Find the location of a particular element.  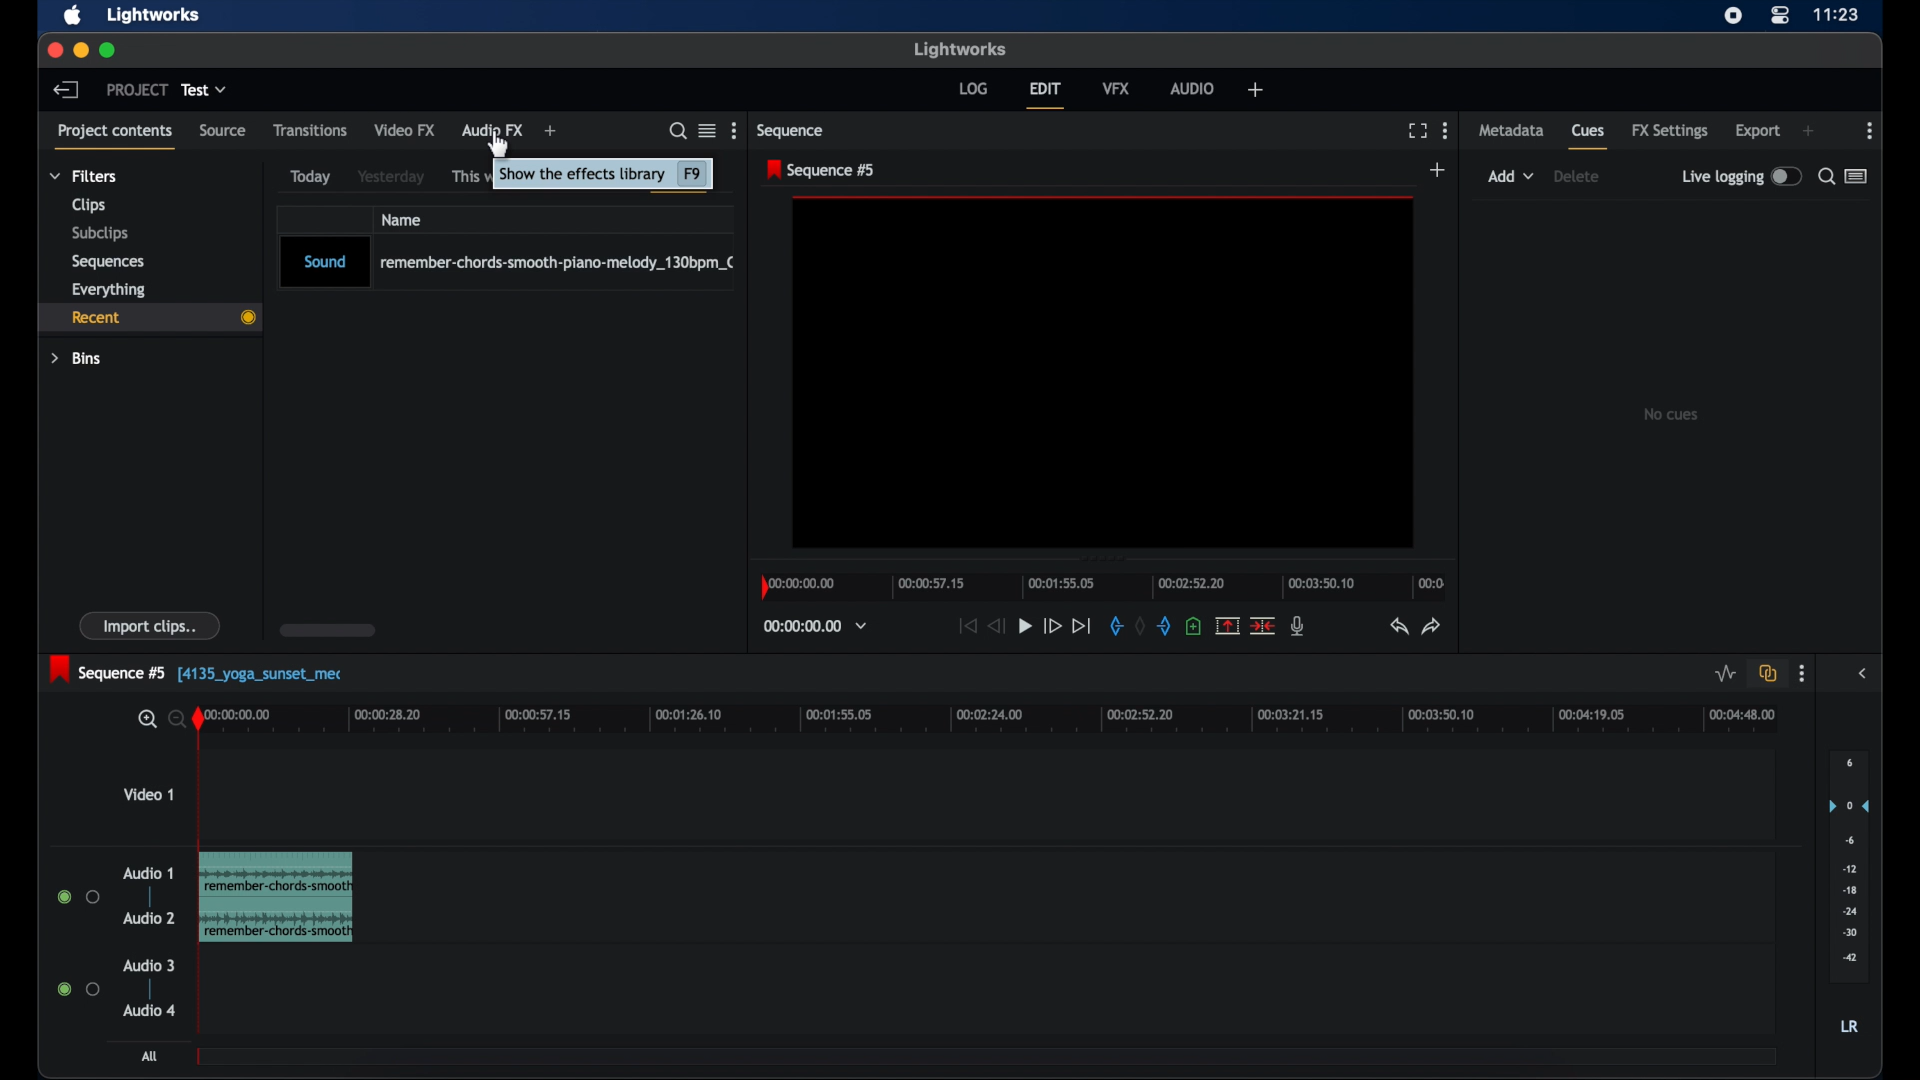

time is located at coordinates (1837, 15).